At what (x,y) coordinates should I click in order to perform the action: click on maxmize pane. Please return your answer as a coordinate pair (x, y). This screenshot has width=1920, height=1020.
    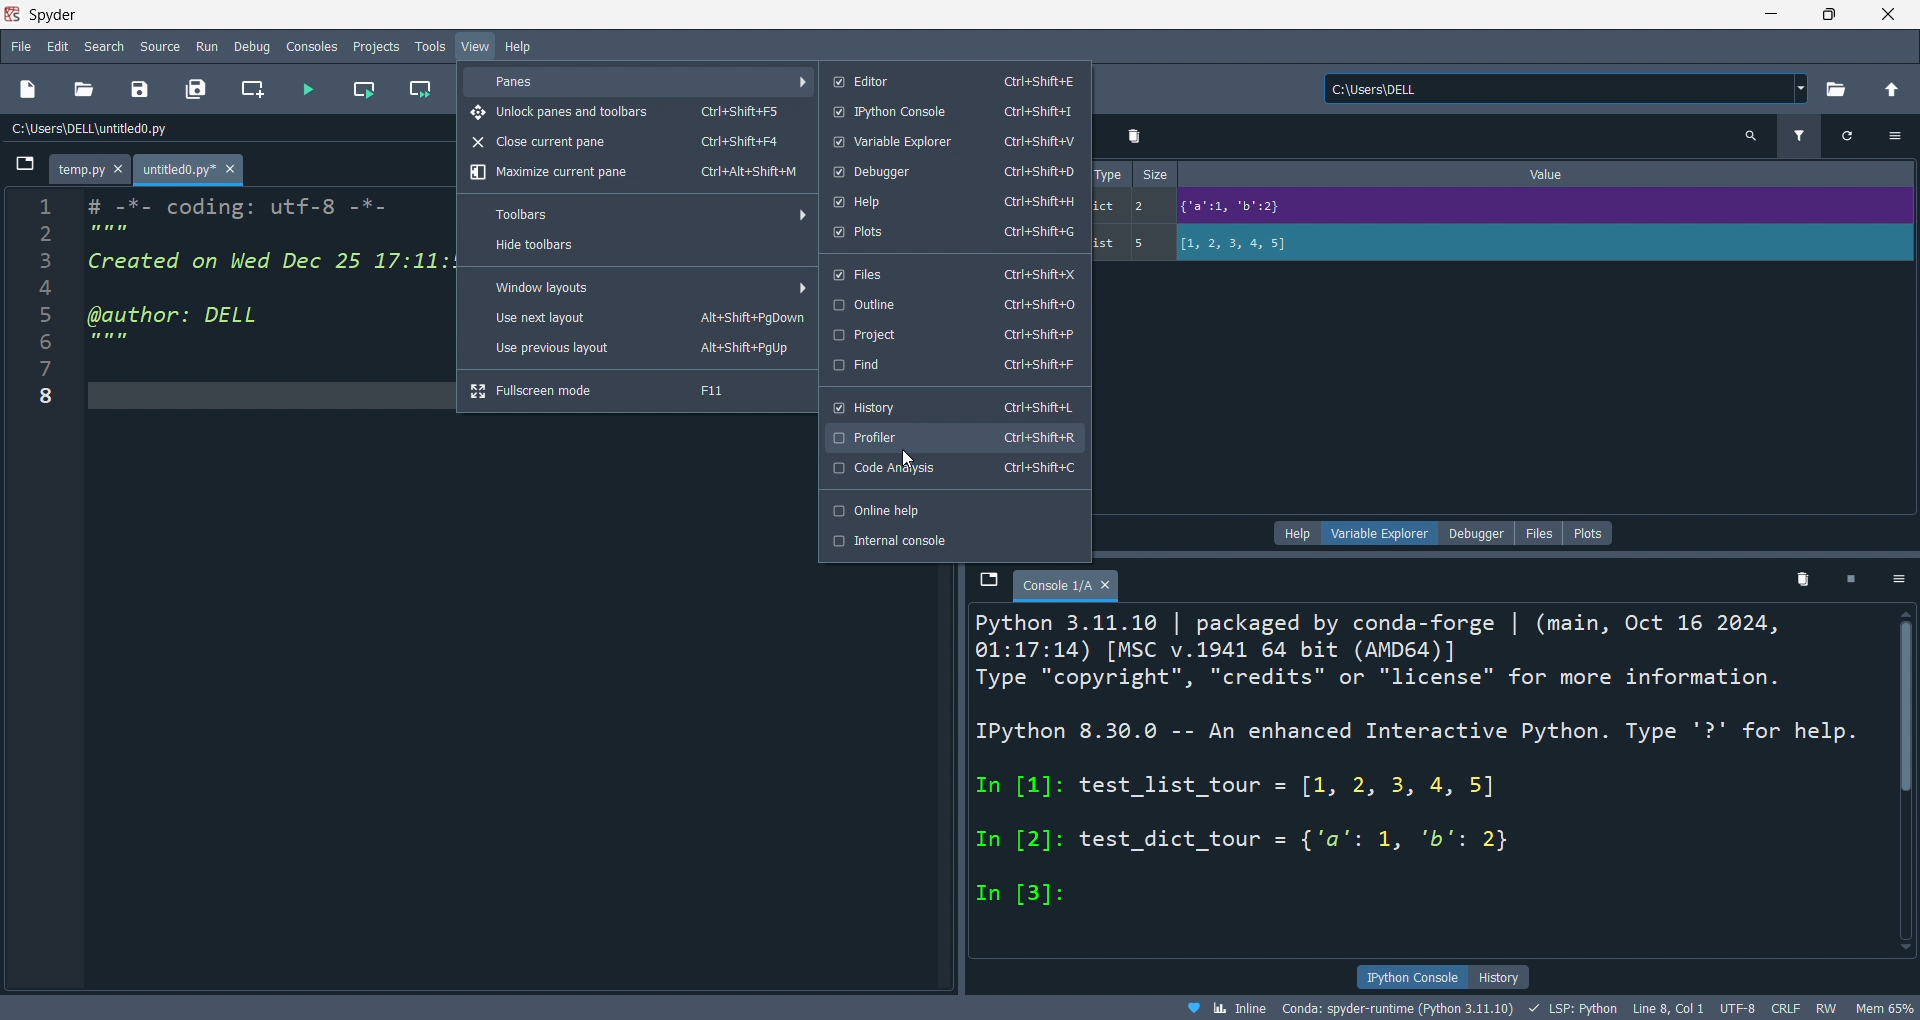
    Looking at the image, I should click on (637, 177).